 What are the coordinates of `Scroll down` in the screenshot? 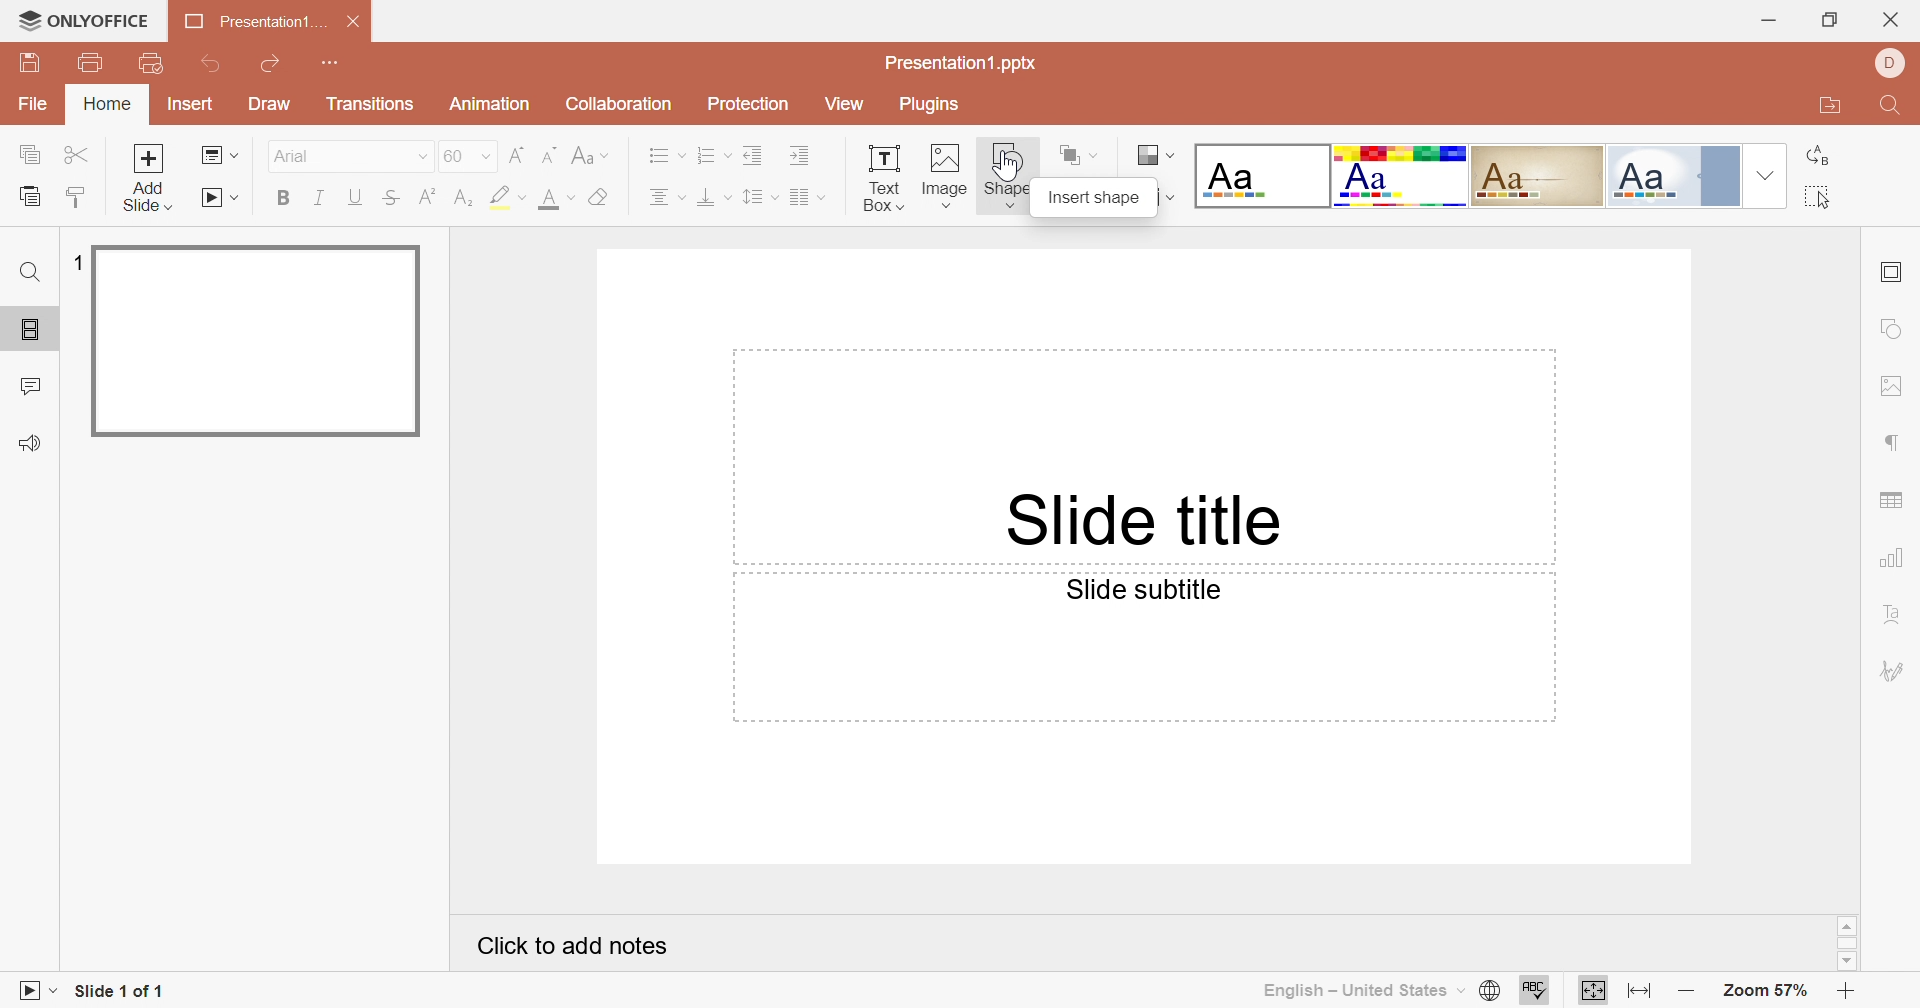 It's located at (1849, 964).